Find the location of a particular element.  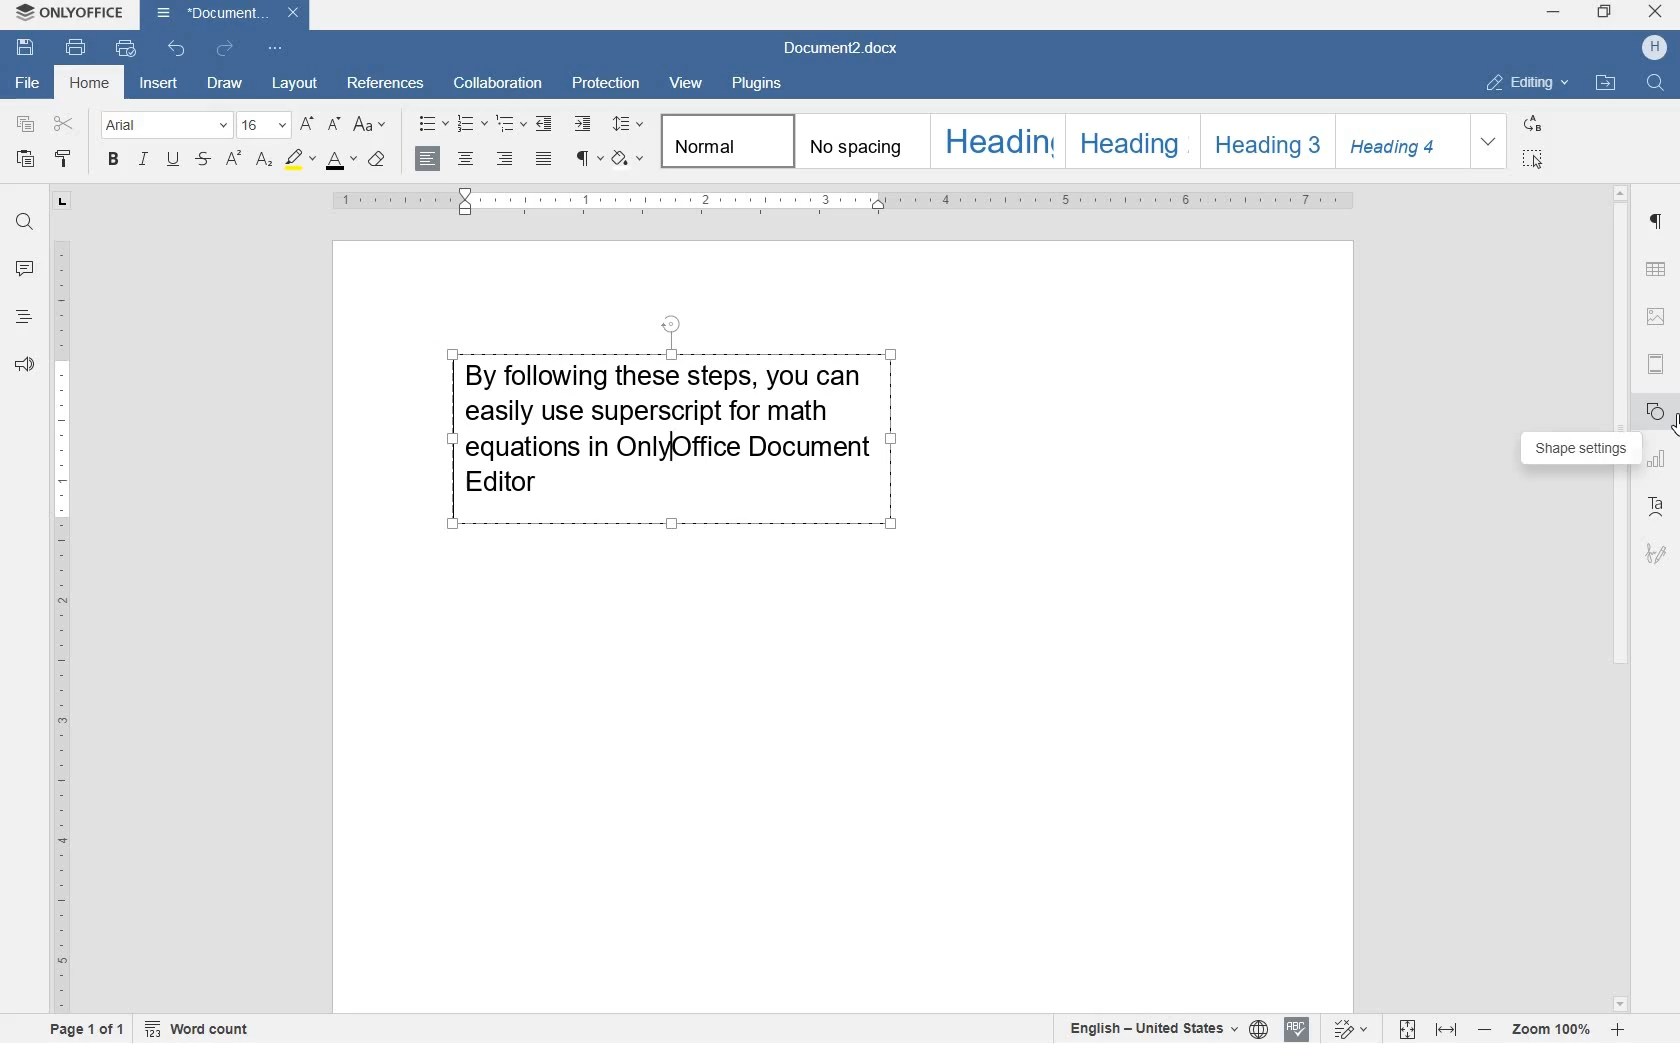

print is located at coordinates (77, 48).